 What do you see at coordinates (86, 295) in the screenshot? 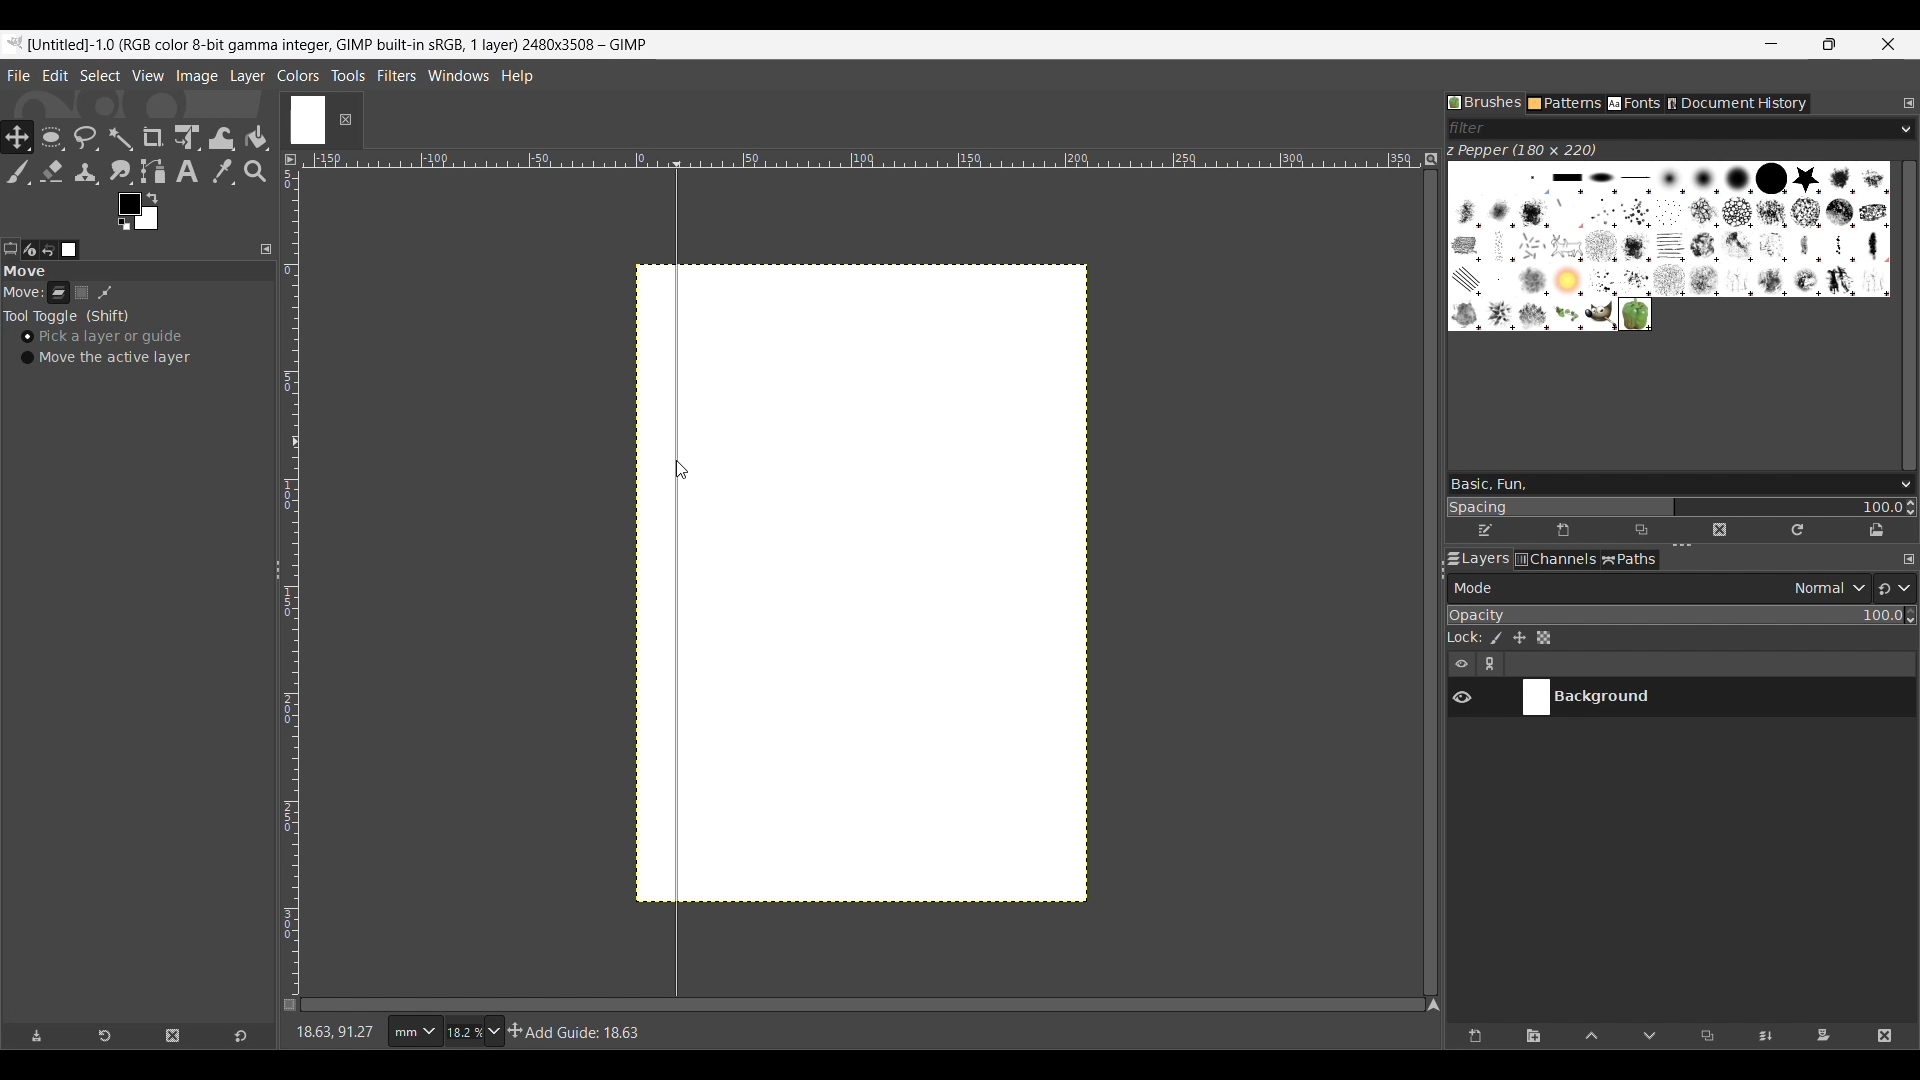
I see `Selection` at bounding box center [86, 295].